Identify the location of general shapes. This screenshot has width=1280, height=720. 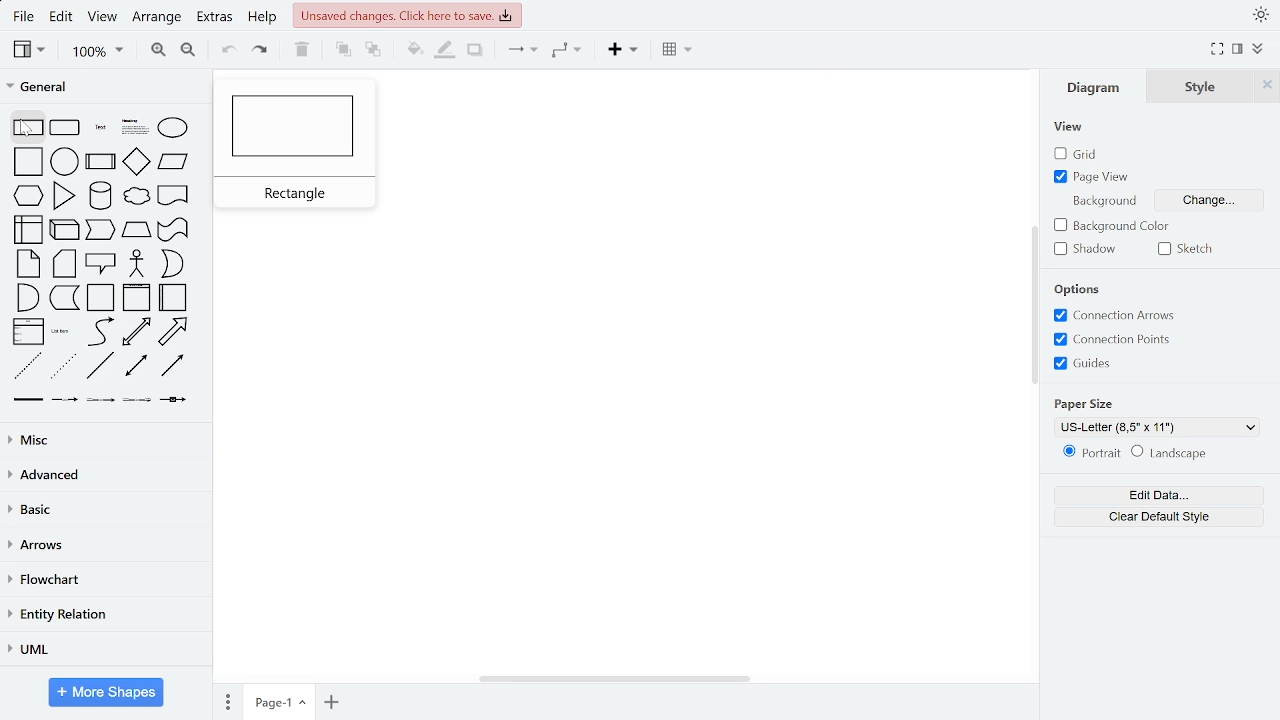
(104, 259).